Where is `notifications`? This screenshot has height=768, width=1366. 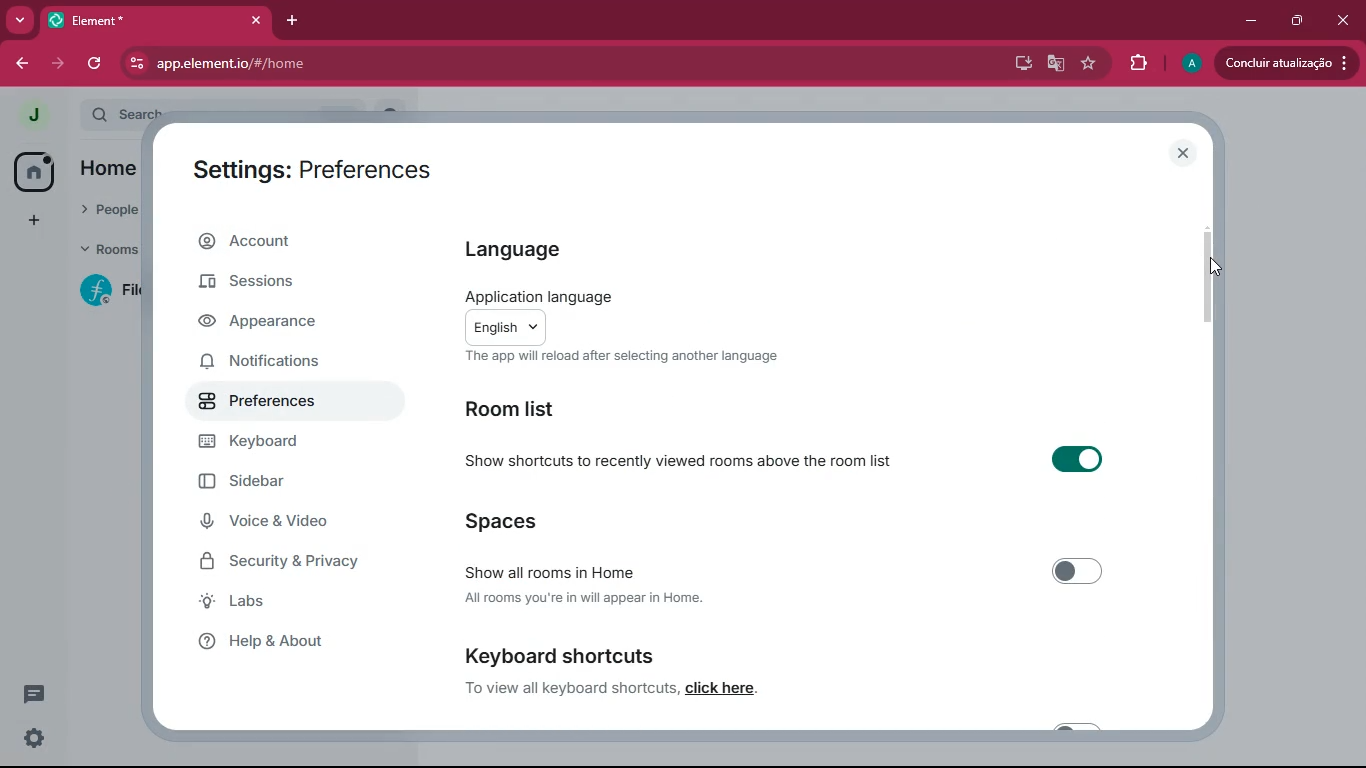
notifications is located at coordinates (259, 363).